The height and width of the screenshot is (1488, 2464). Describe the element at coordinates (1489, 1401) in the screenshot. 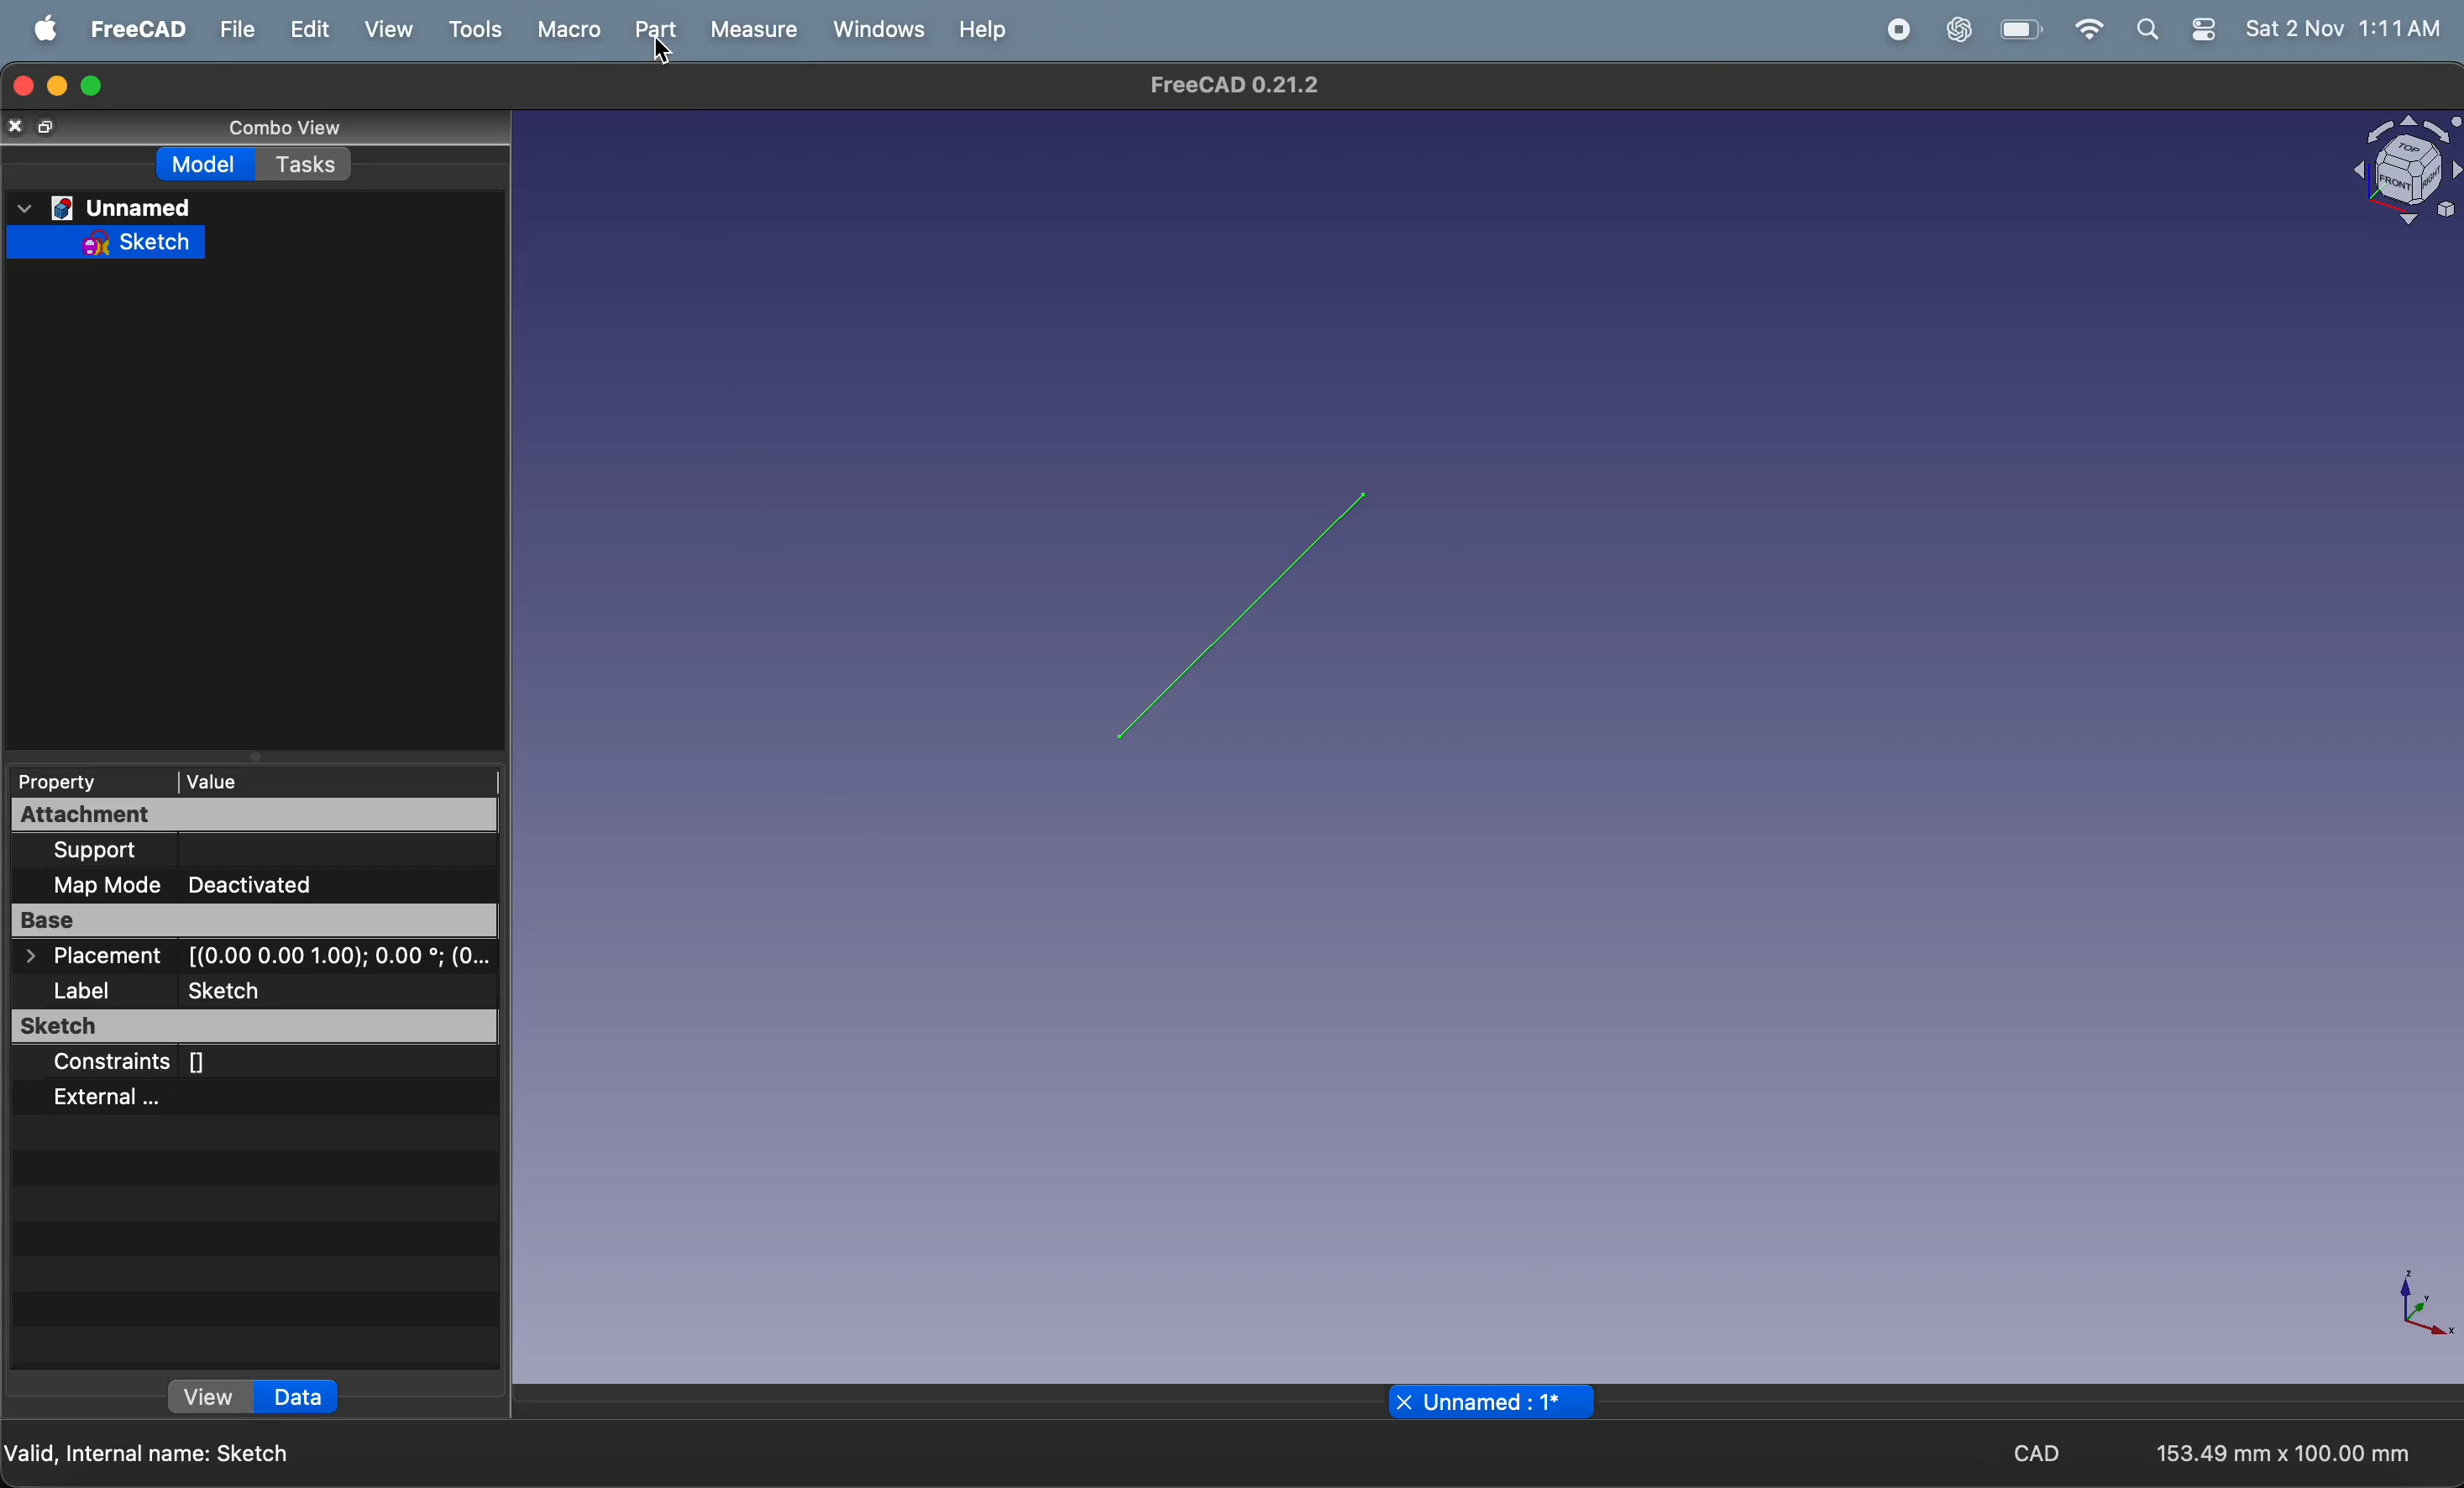

I see `unnamed` at that location.